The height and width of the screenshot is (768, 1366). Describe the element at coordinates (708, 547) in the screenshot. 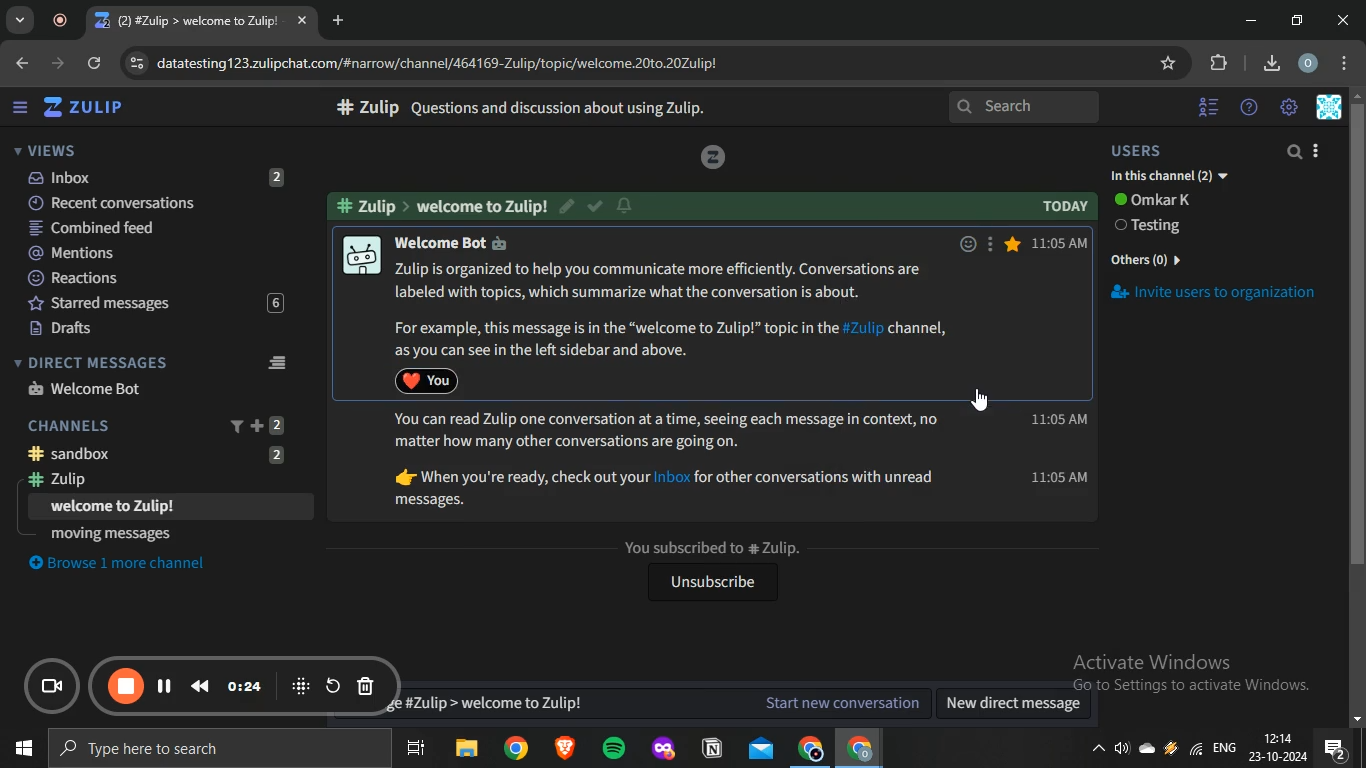

I see `You subscribed to # Zulip.` at that location.